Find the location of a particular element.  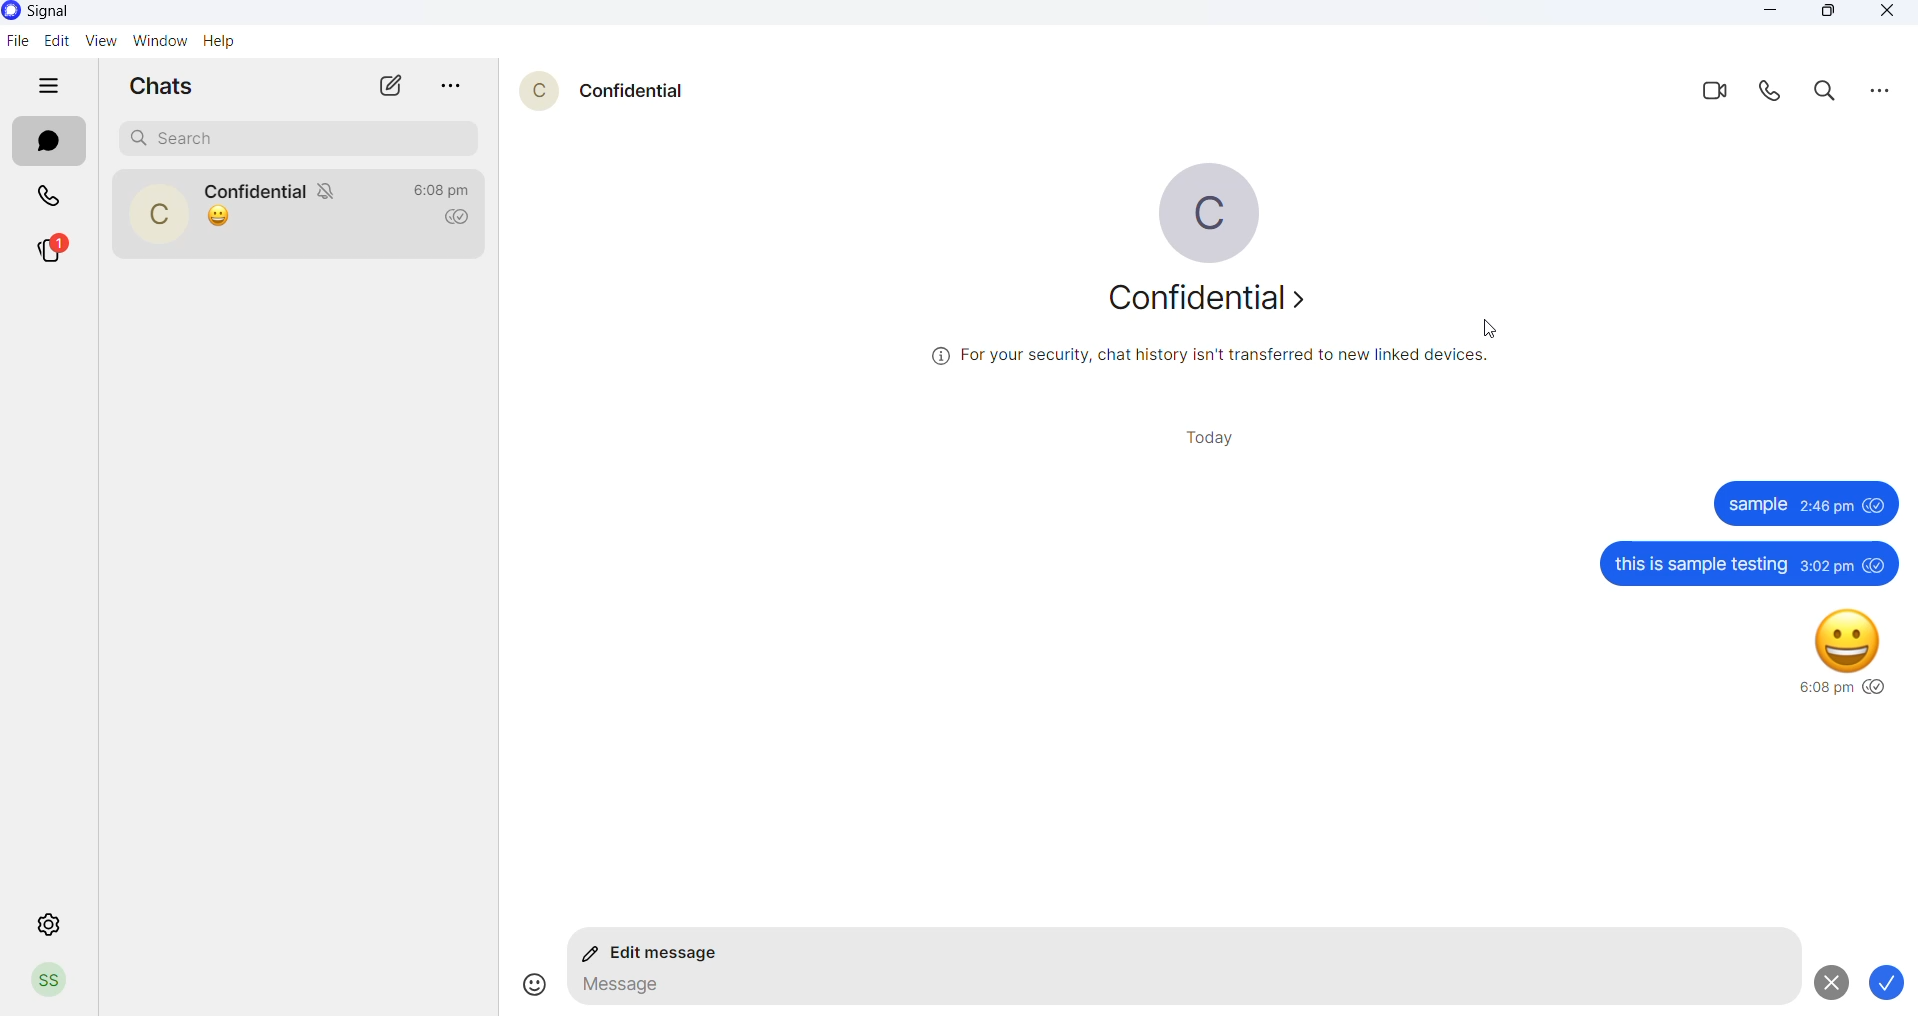

close is located at coordinates (1881, 13).